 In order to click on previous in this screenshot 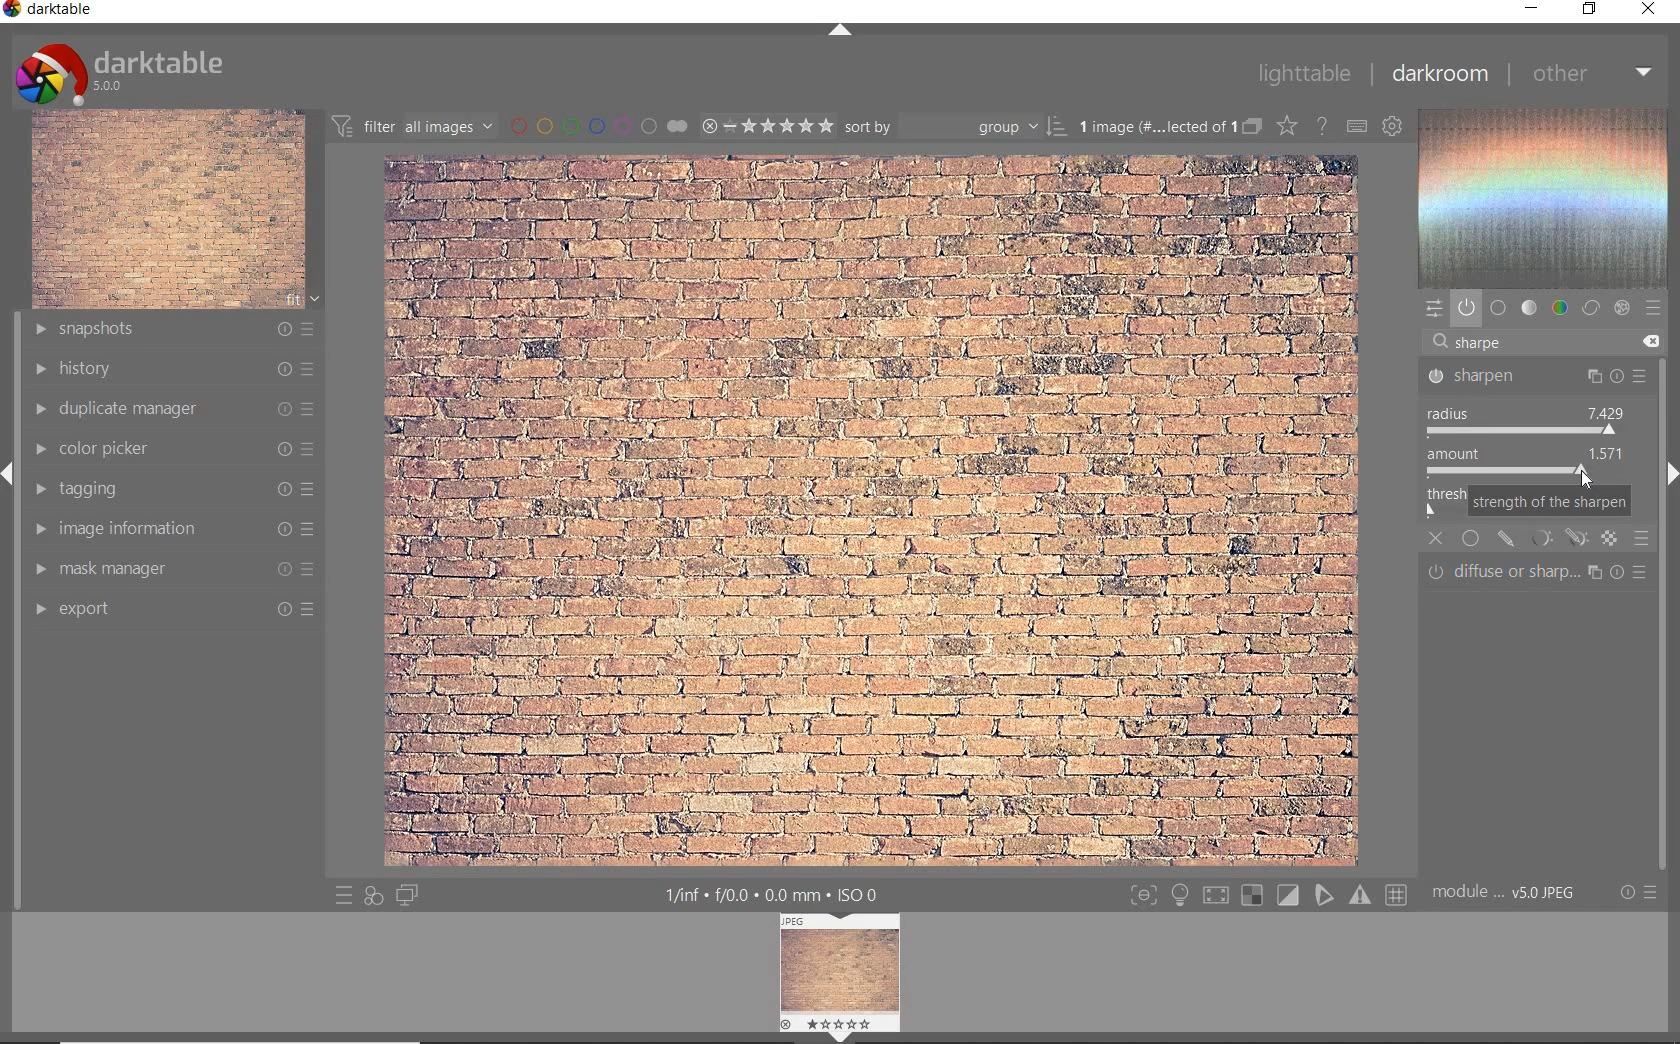, I will do `click(10, 483)`.